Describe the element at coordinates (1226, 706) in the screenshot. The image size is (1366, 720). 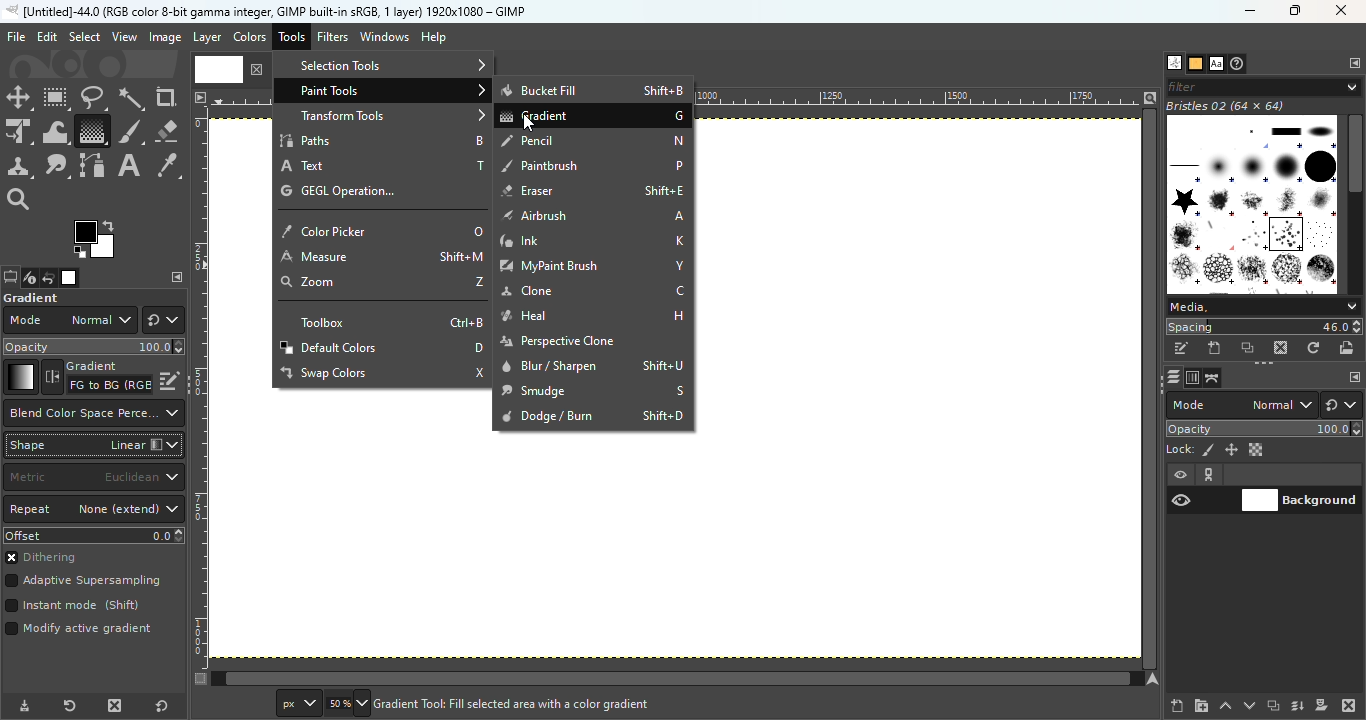
I see `Raise this layer one step in the layer stack` at that location.